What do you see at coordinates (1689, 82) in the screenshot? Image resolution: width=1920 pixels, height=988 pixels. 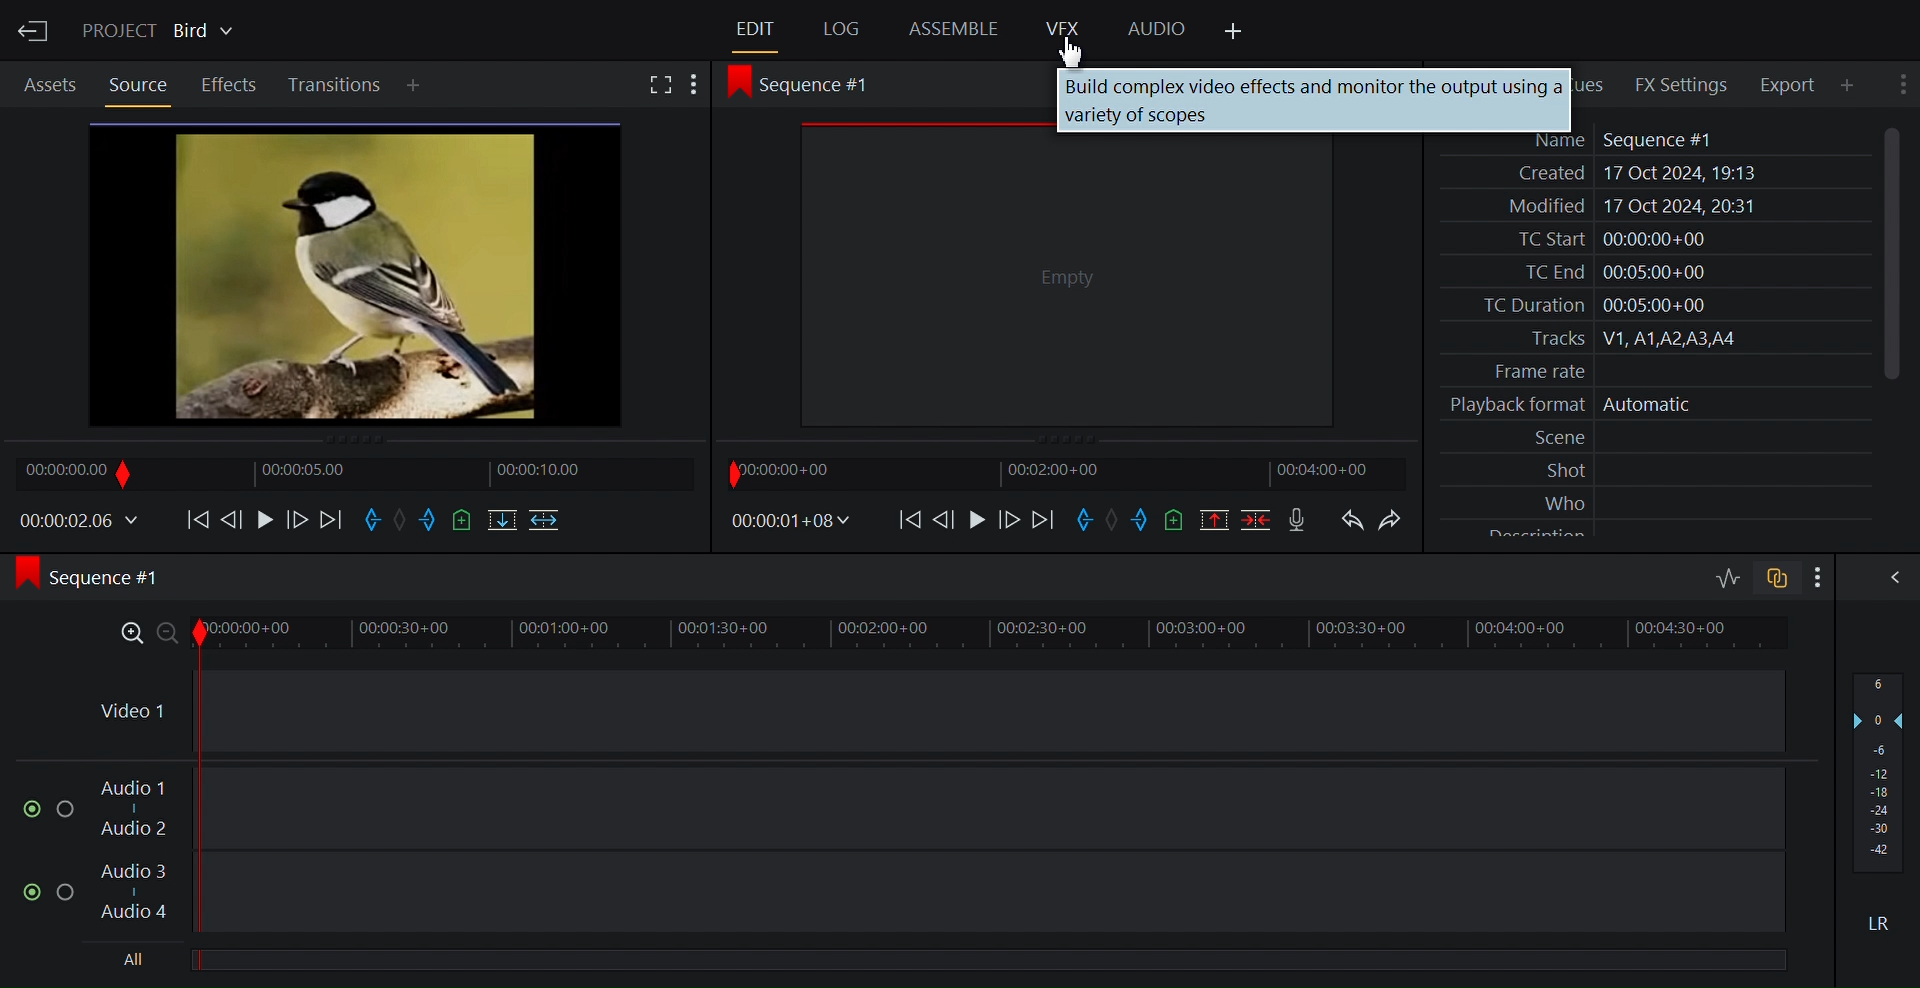 I see `FX Settings` at bounding box center [1689, 82].